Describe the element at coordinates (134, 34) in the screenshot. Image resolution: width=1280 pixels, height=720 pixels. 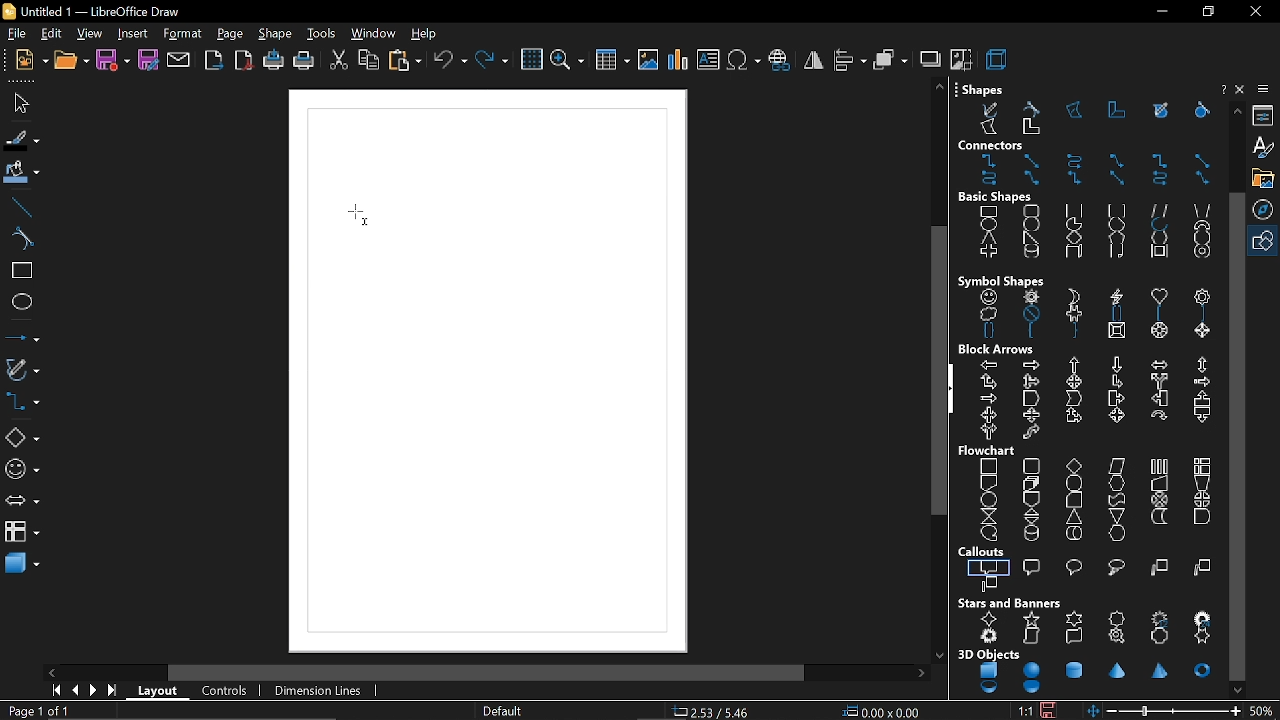
I see `insert` at that location.